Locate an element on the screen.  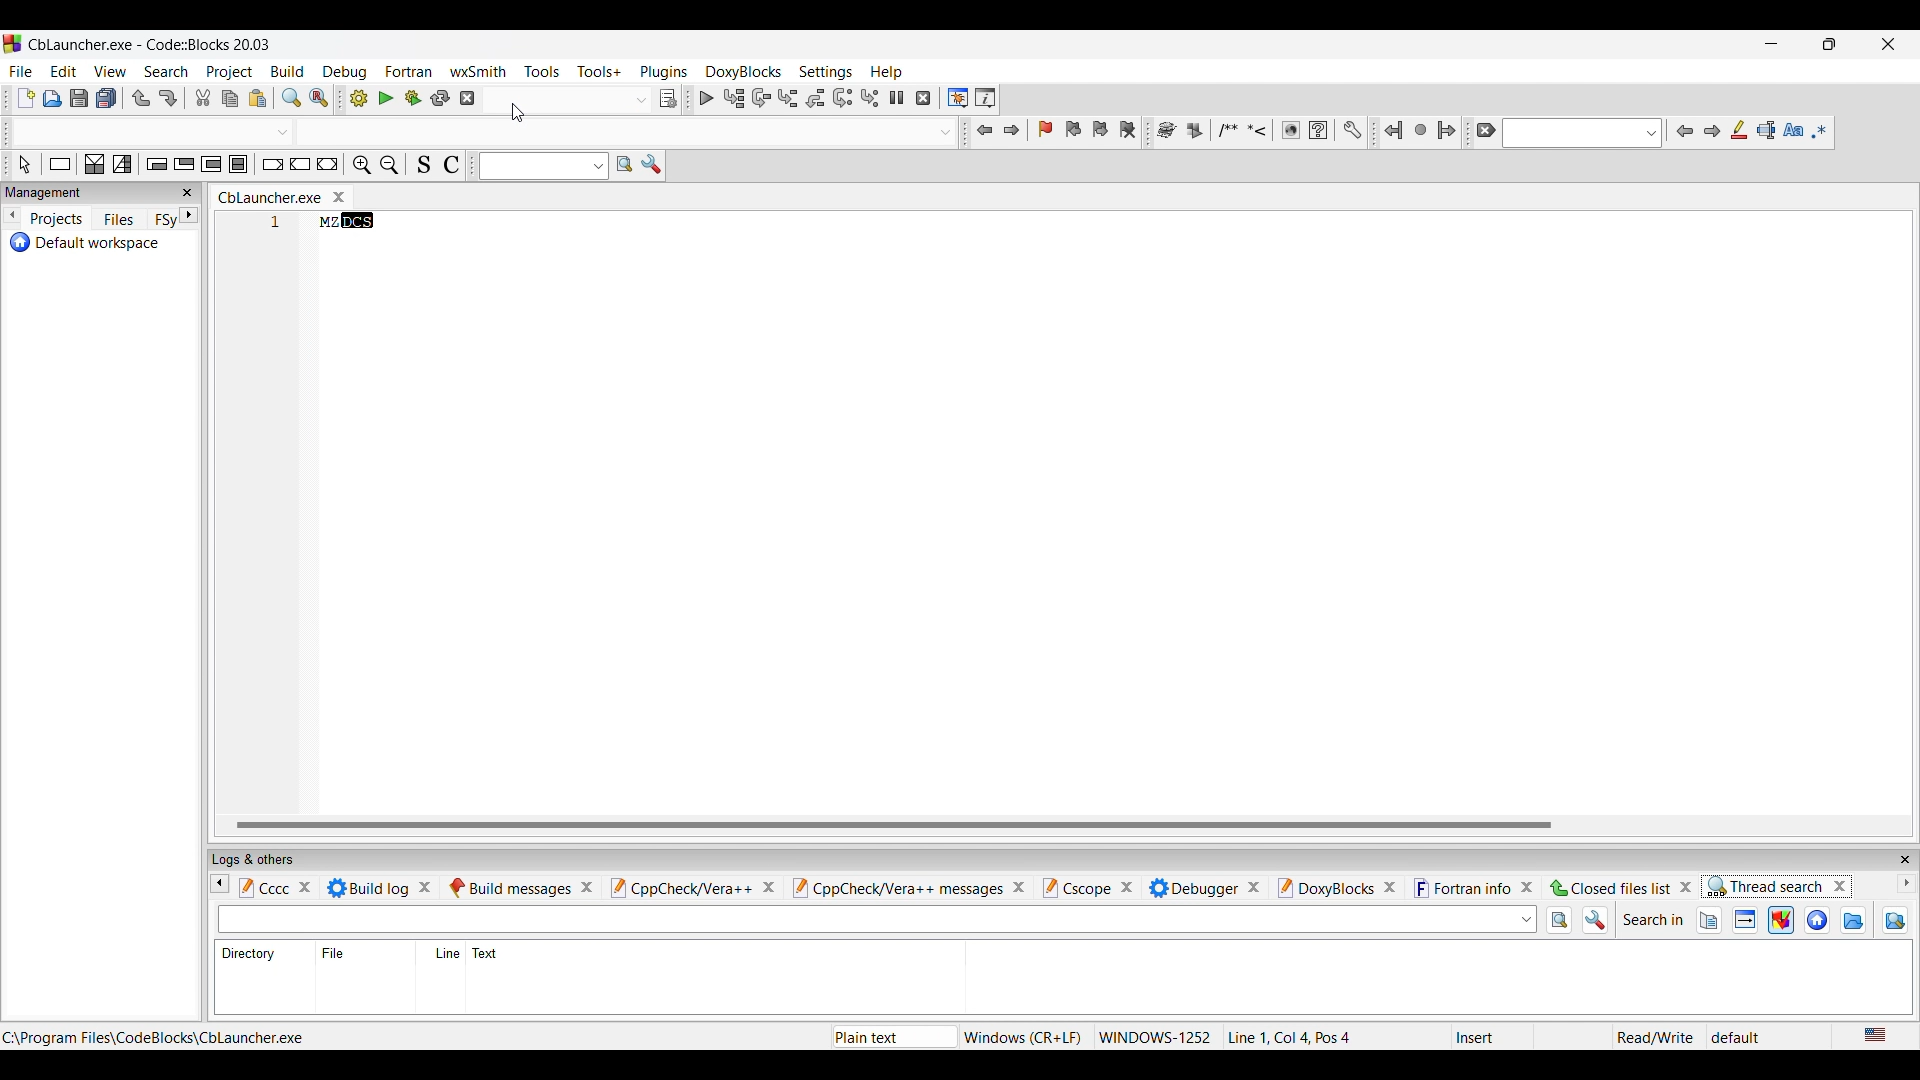
Abort is located at coordinates (467, 98).